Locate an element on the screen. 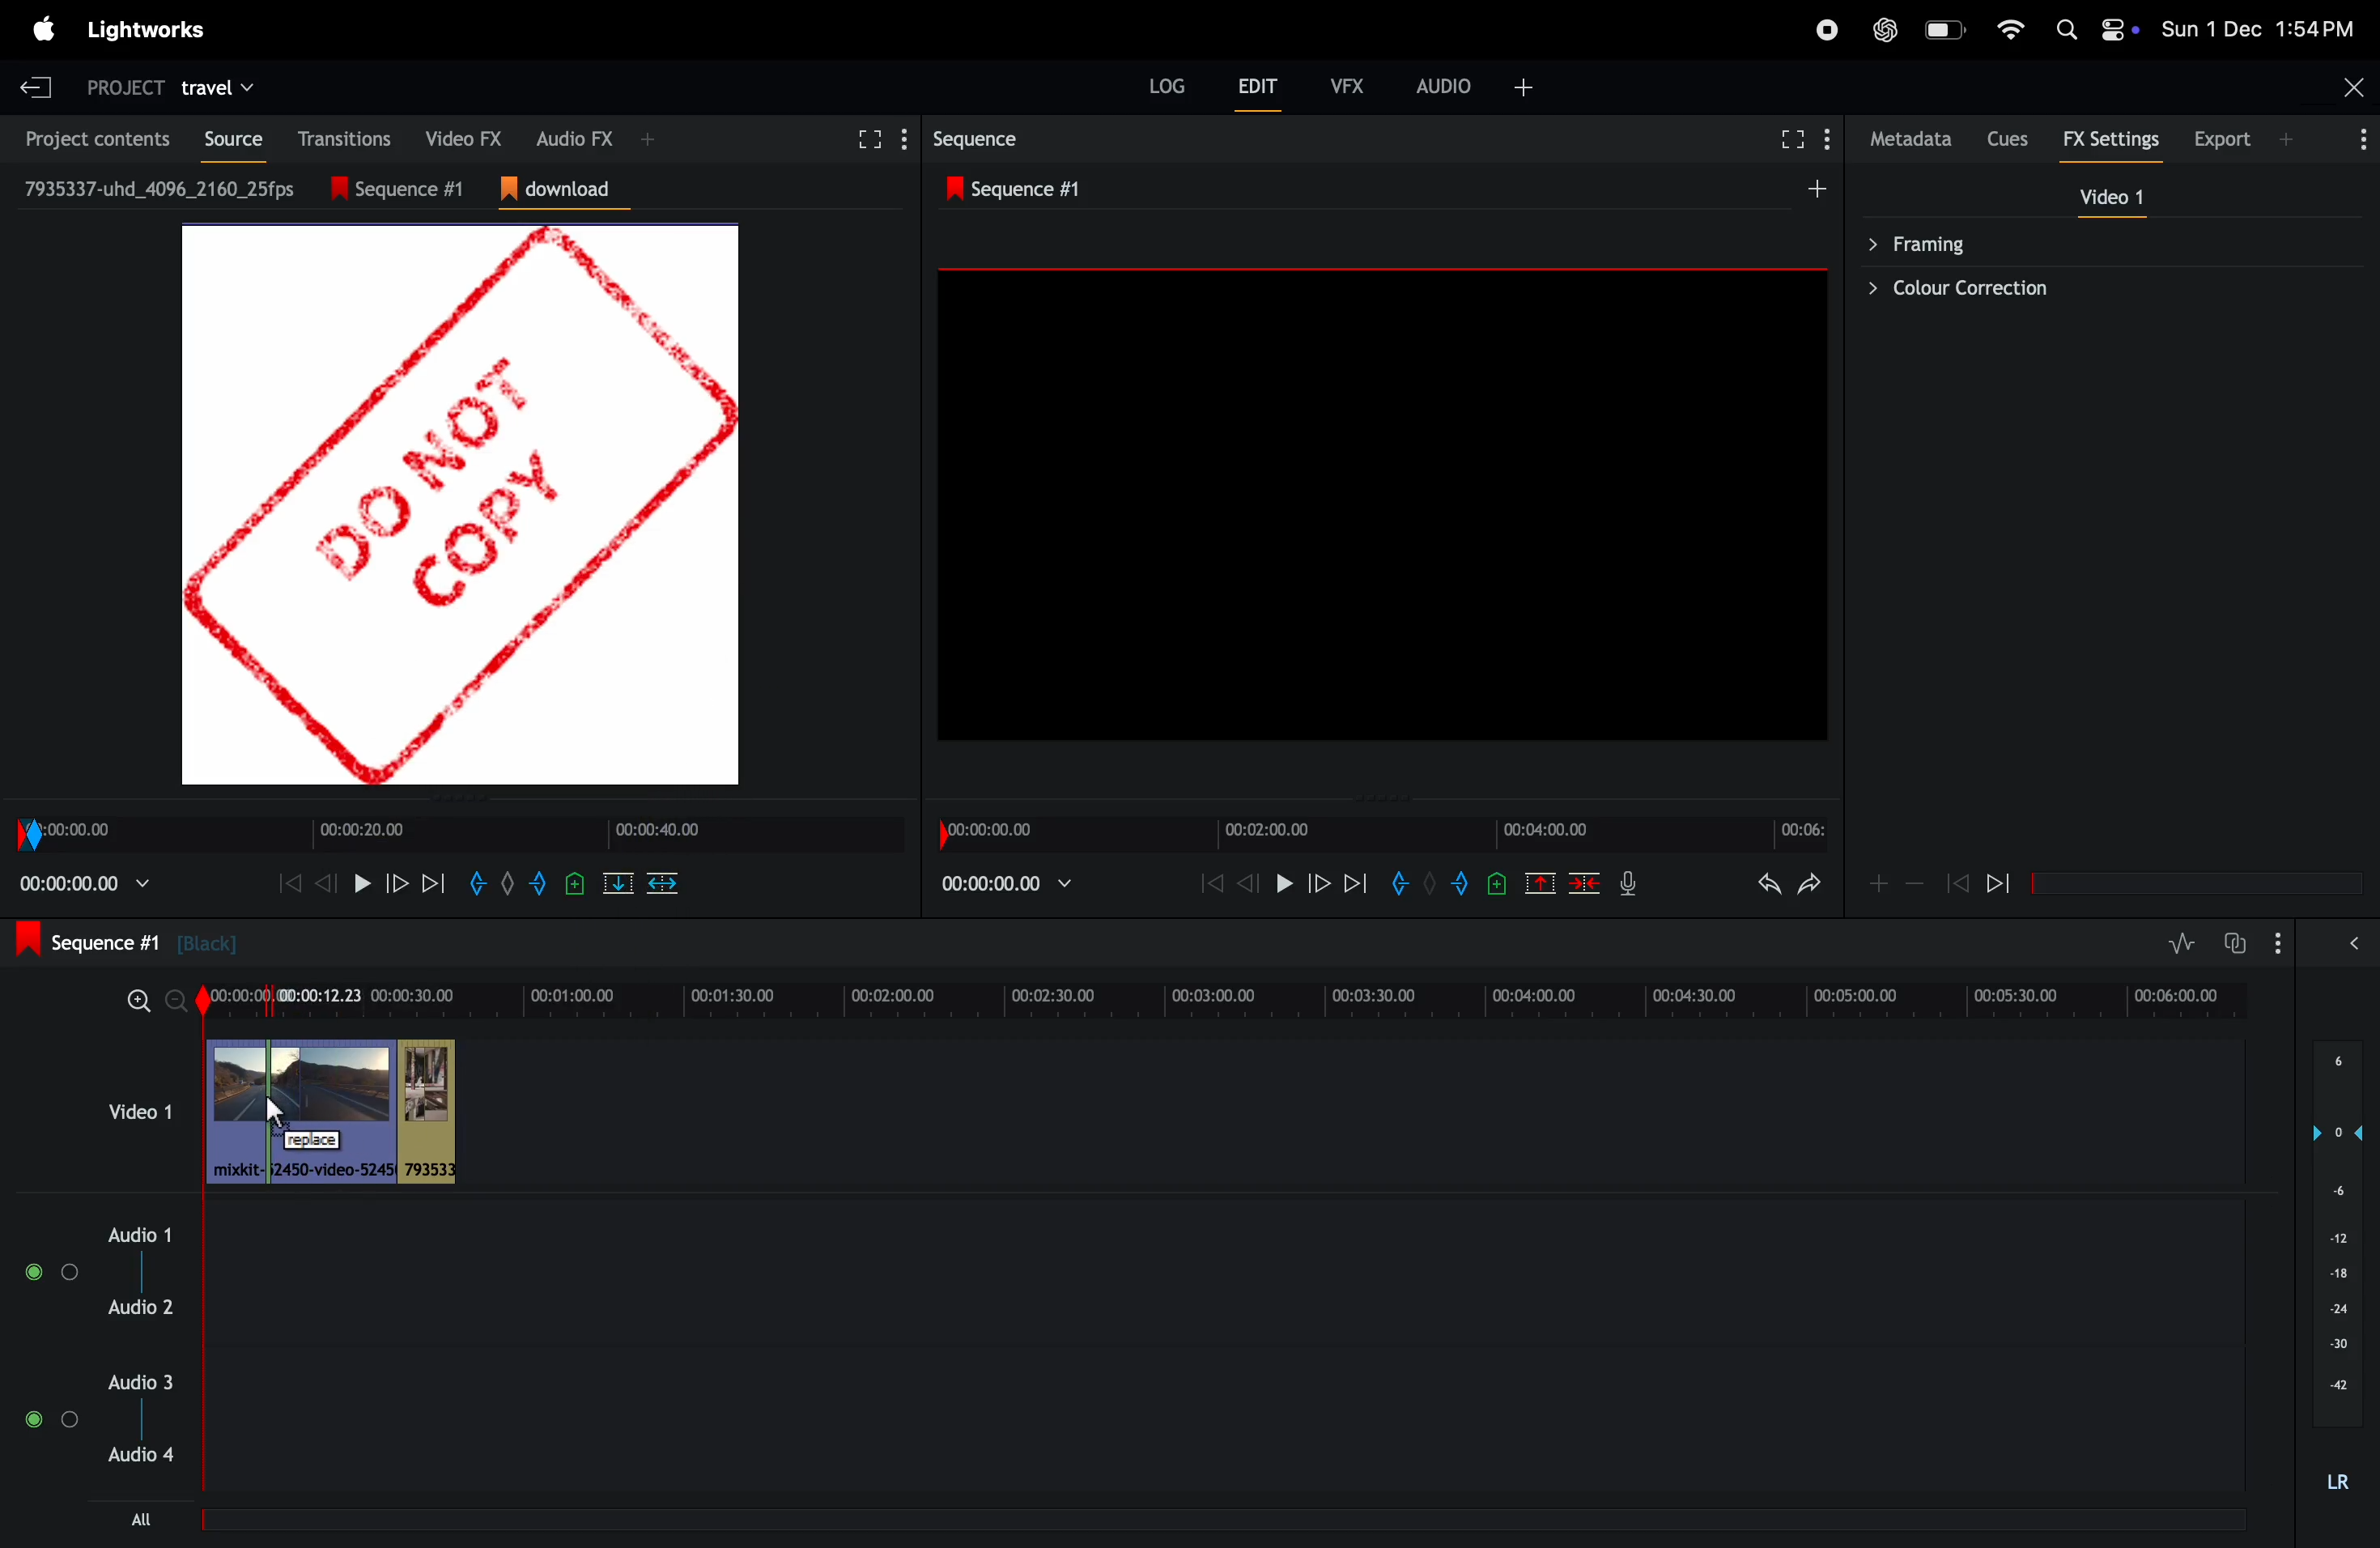 Image resolution: width=2380 pixels, height=1548 pixels. output frame is located at coordinates (1382, 503).